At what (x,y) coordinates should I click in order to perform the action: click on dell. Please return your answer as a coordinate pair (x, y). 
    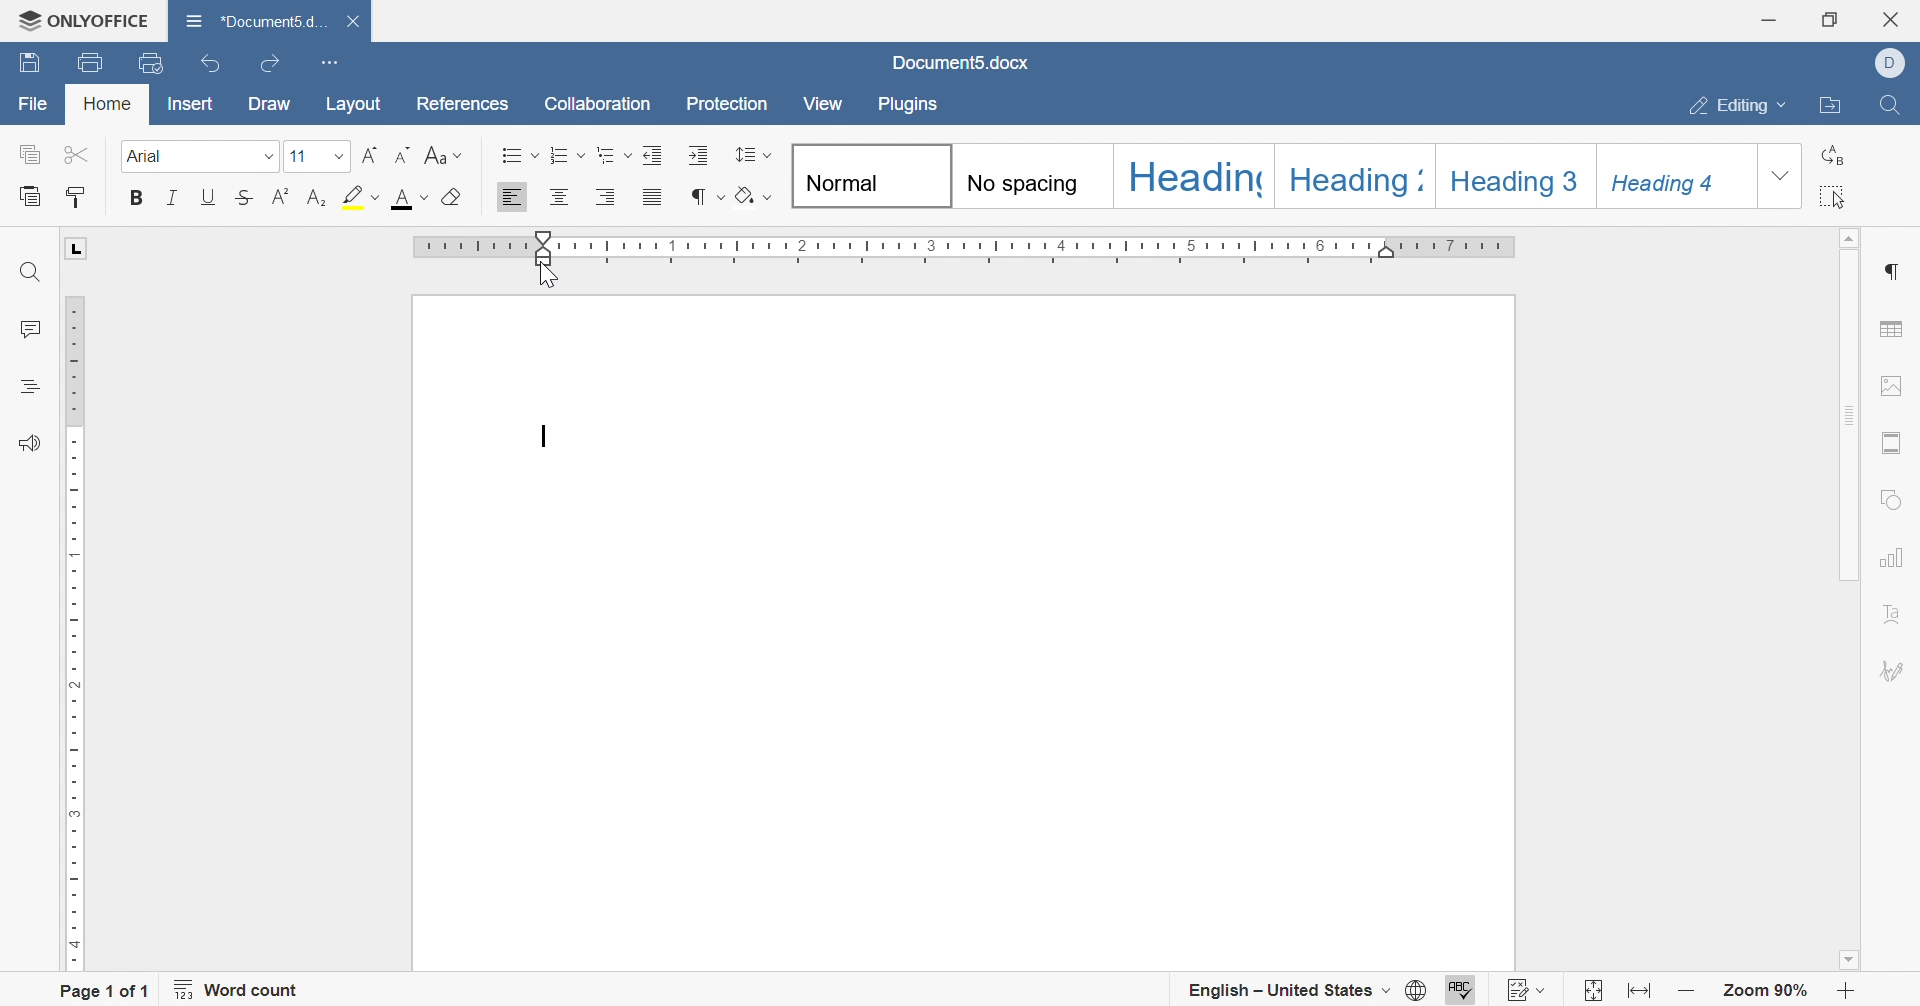
    Looking at the image, I should click on (1890, 60).